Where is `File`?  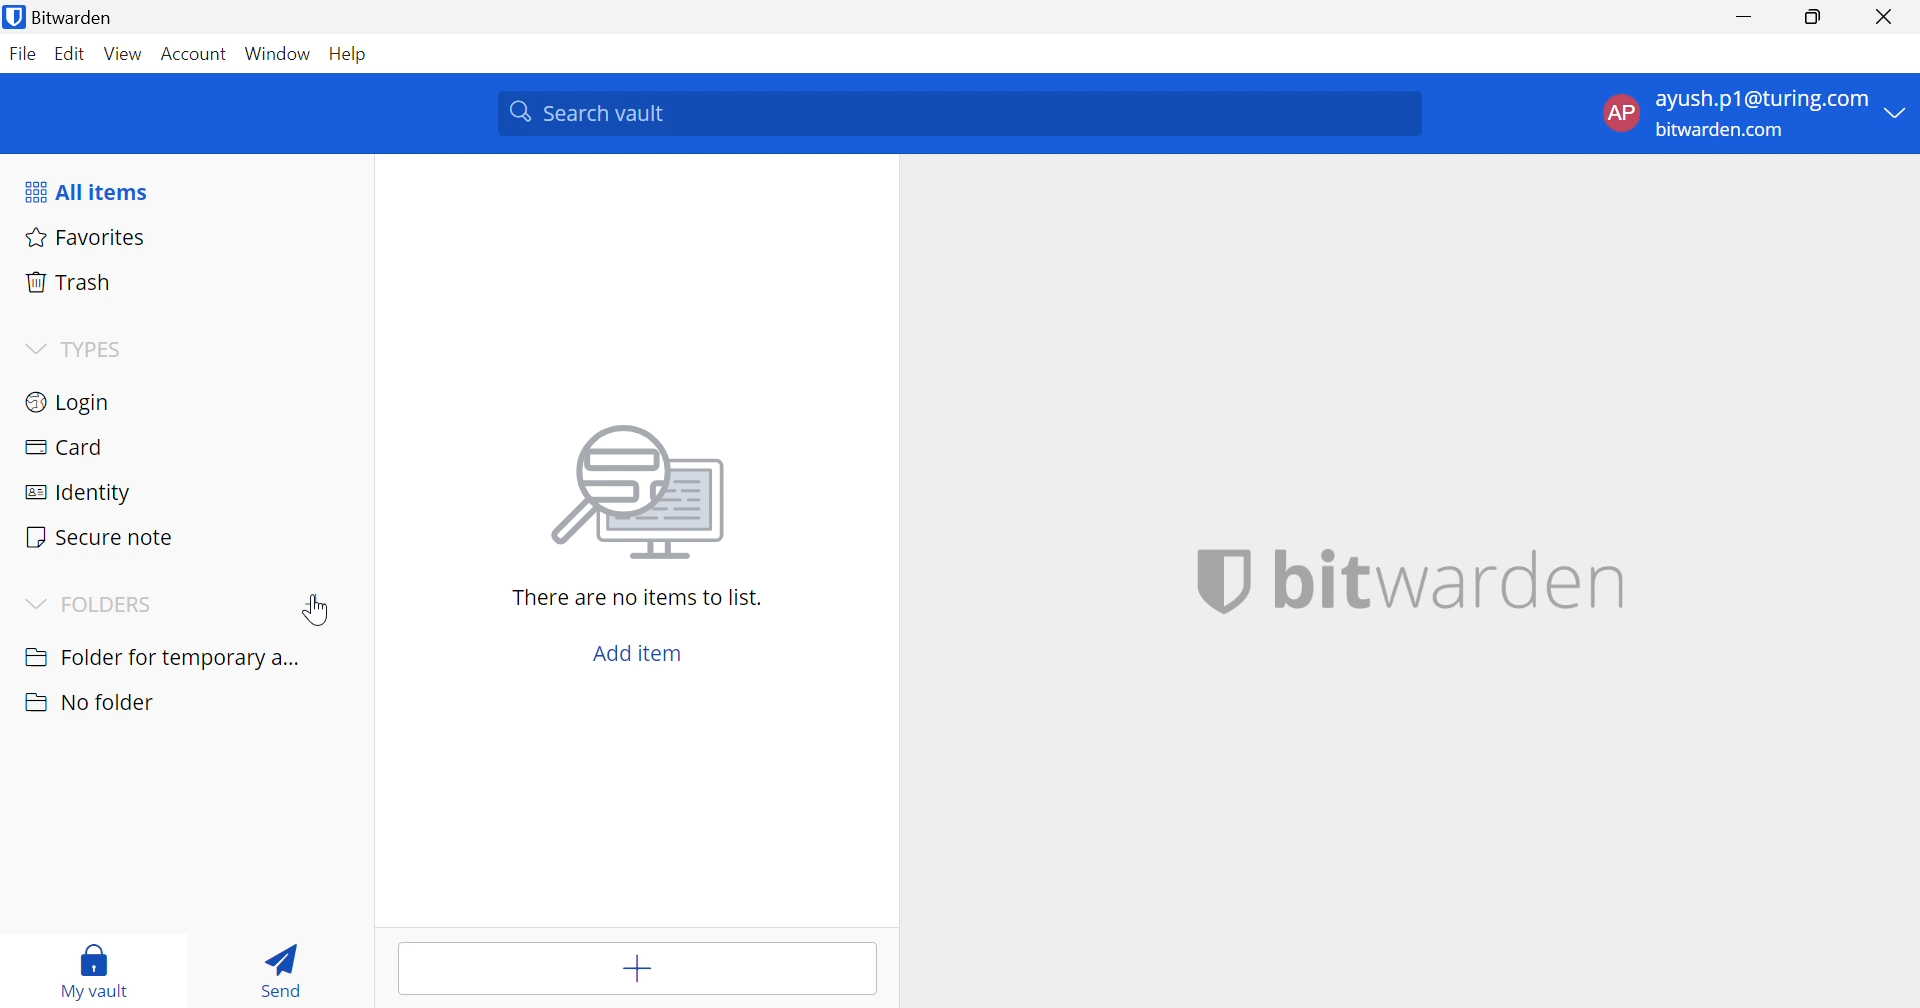
File is located at coordinates (23, 50).